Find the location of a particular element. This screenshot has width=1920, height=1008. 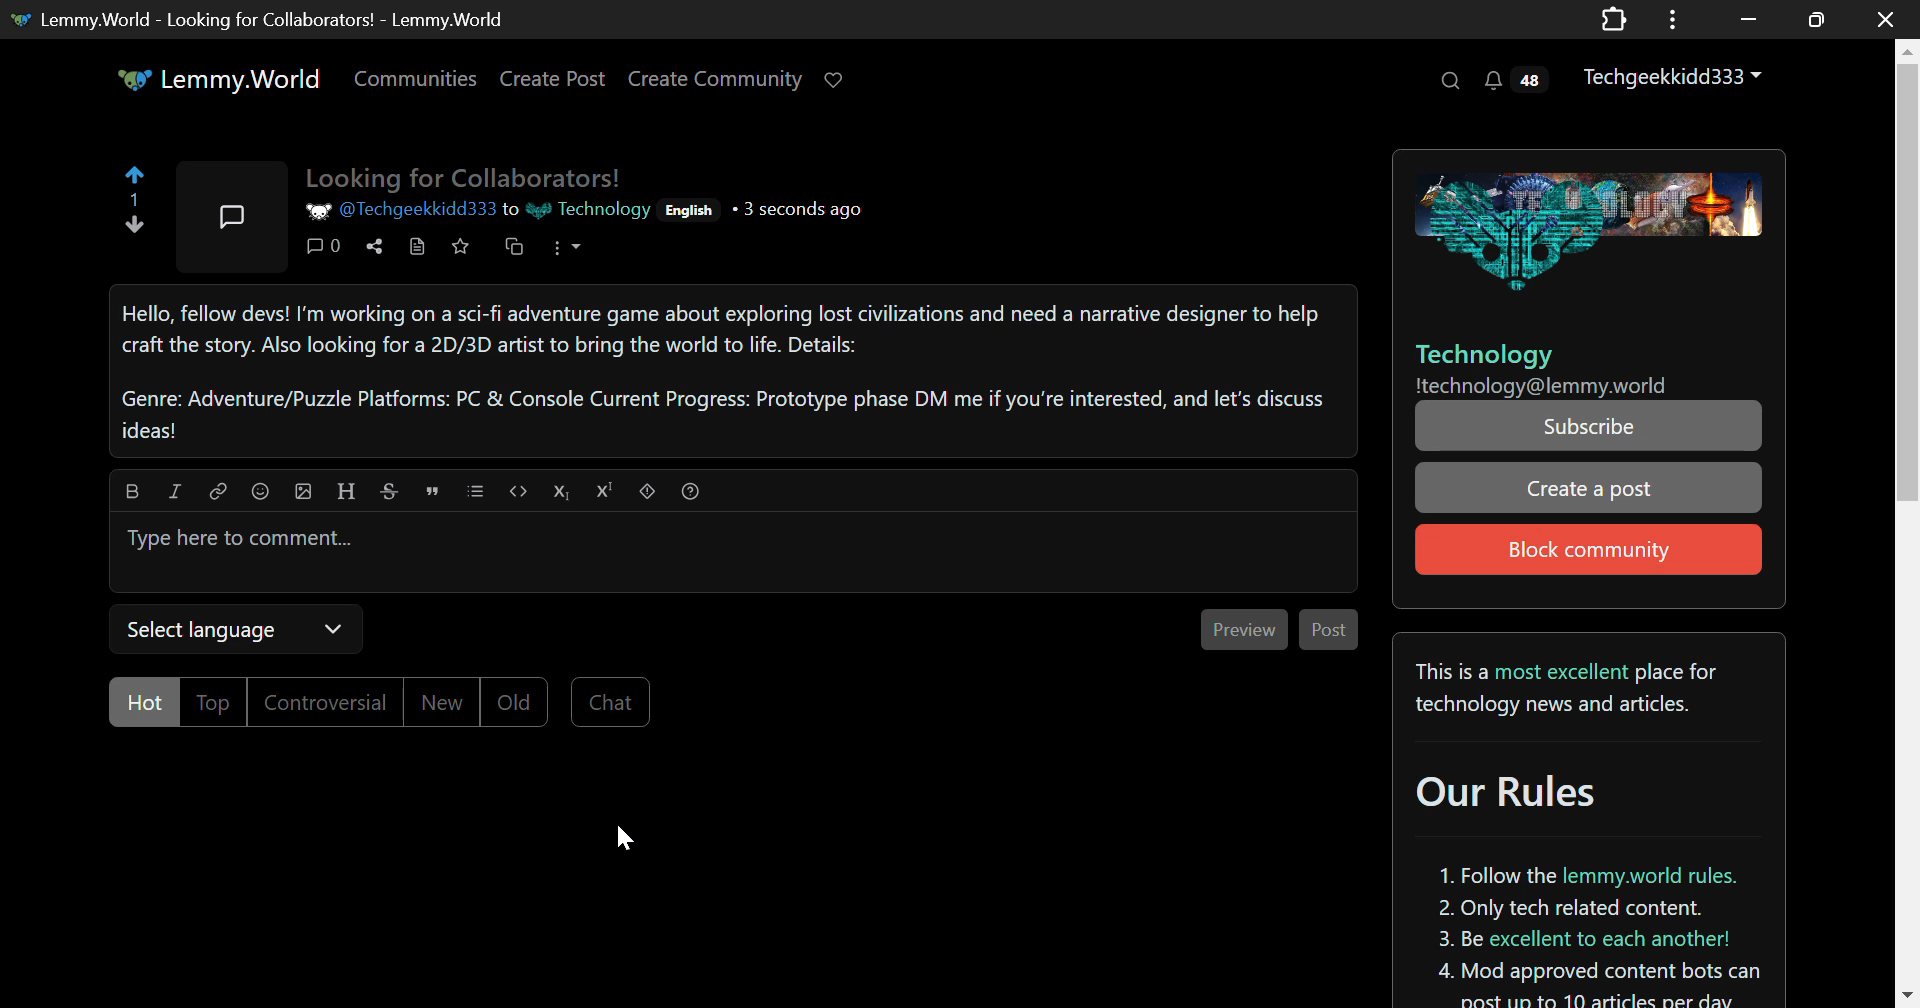

Community Post Icon is located at coordinates (224, 217).